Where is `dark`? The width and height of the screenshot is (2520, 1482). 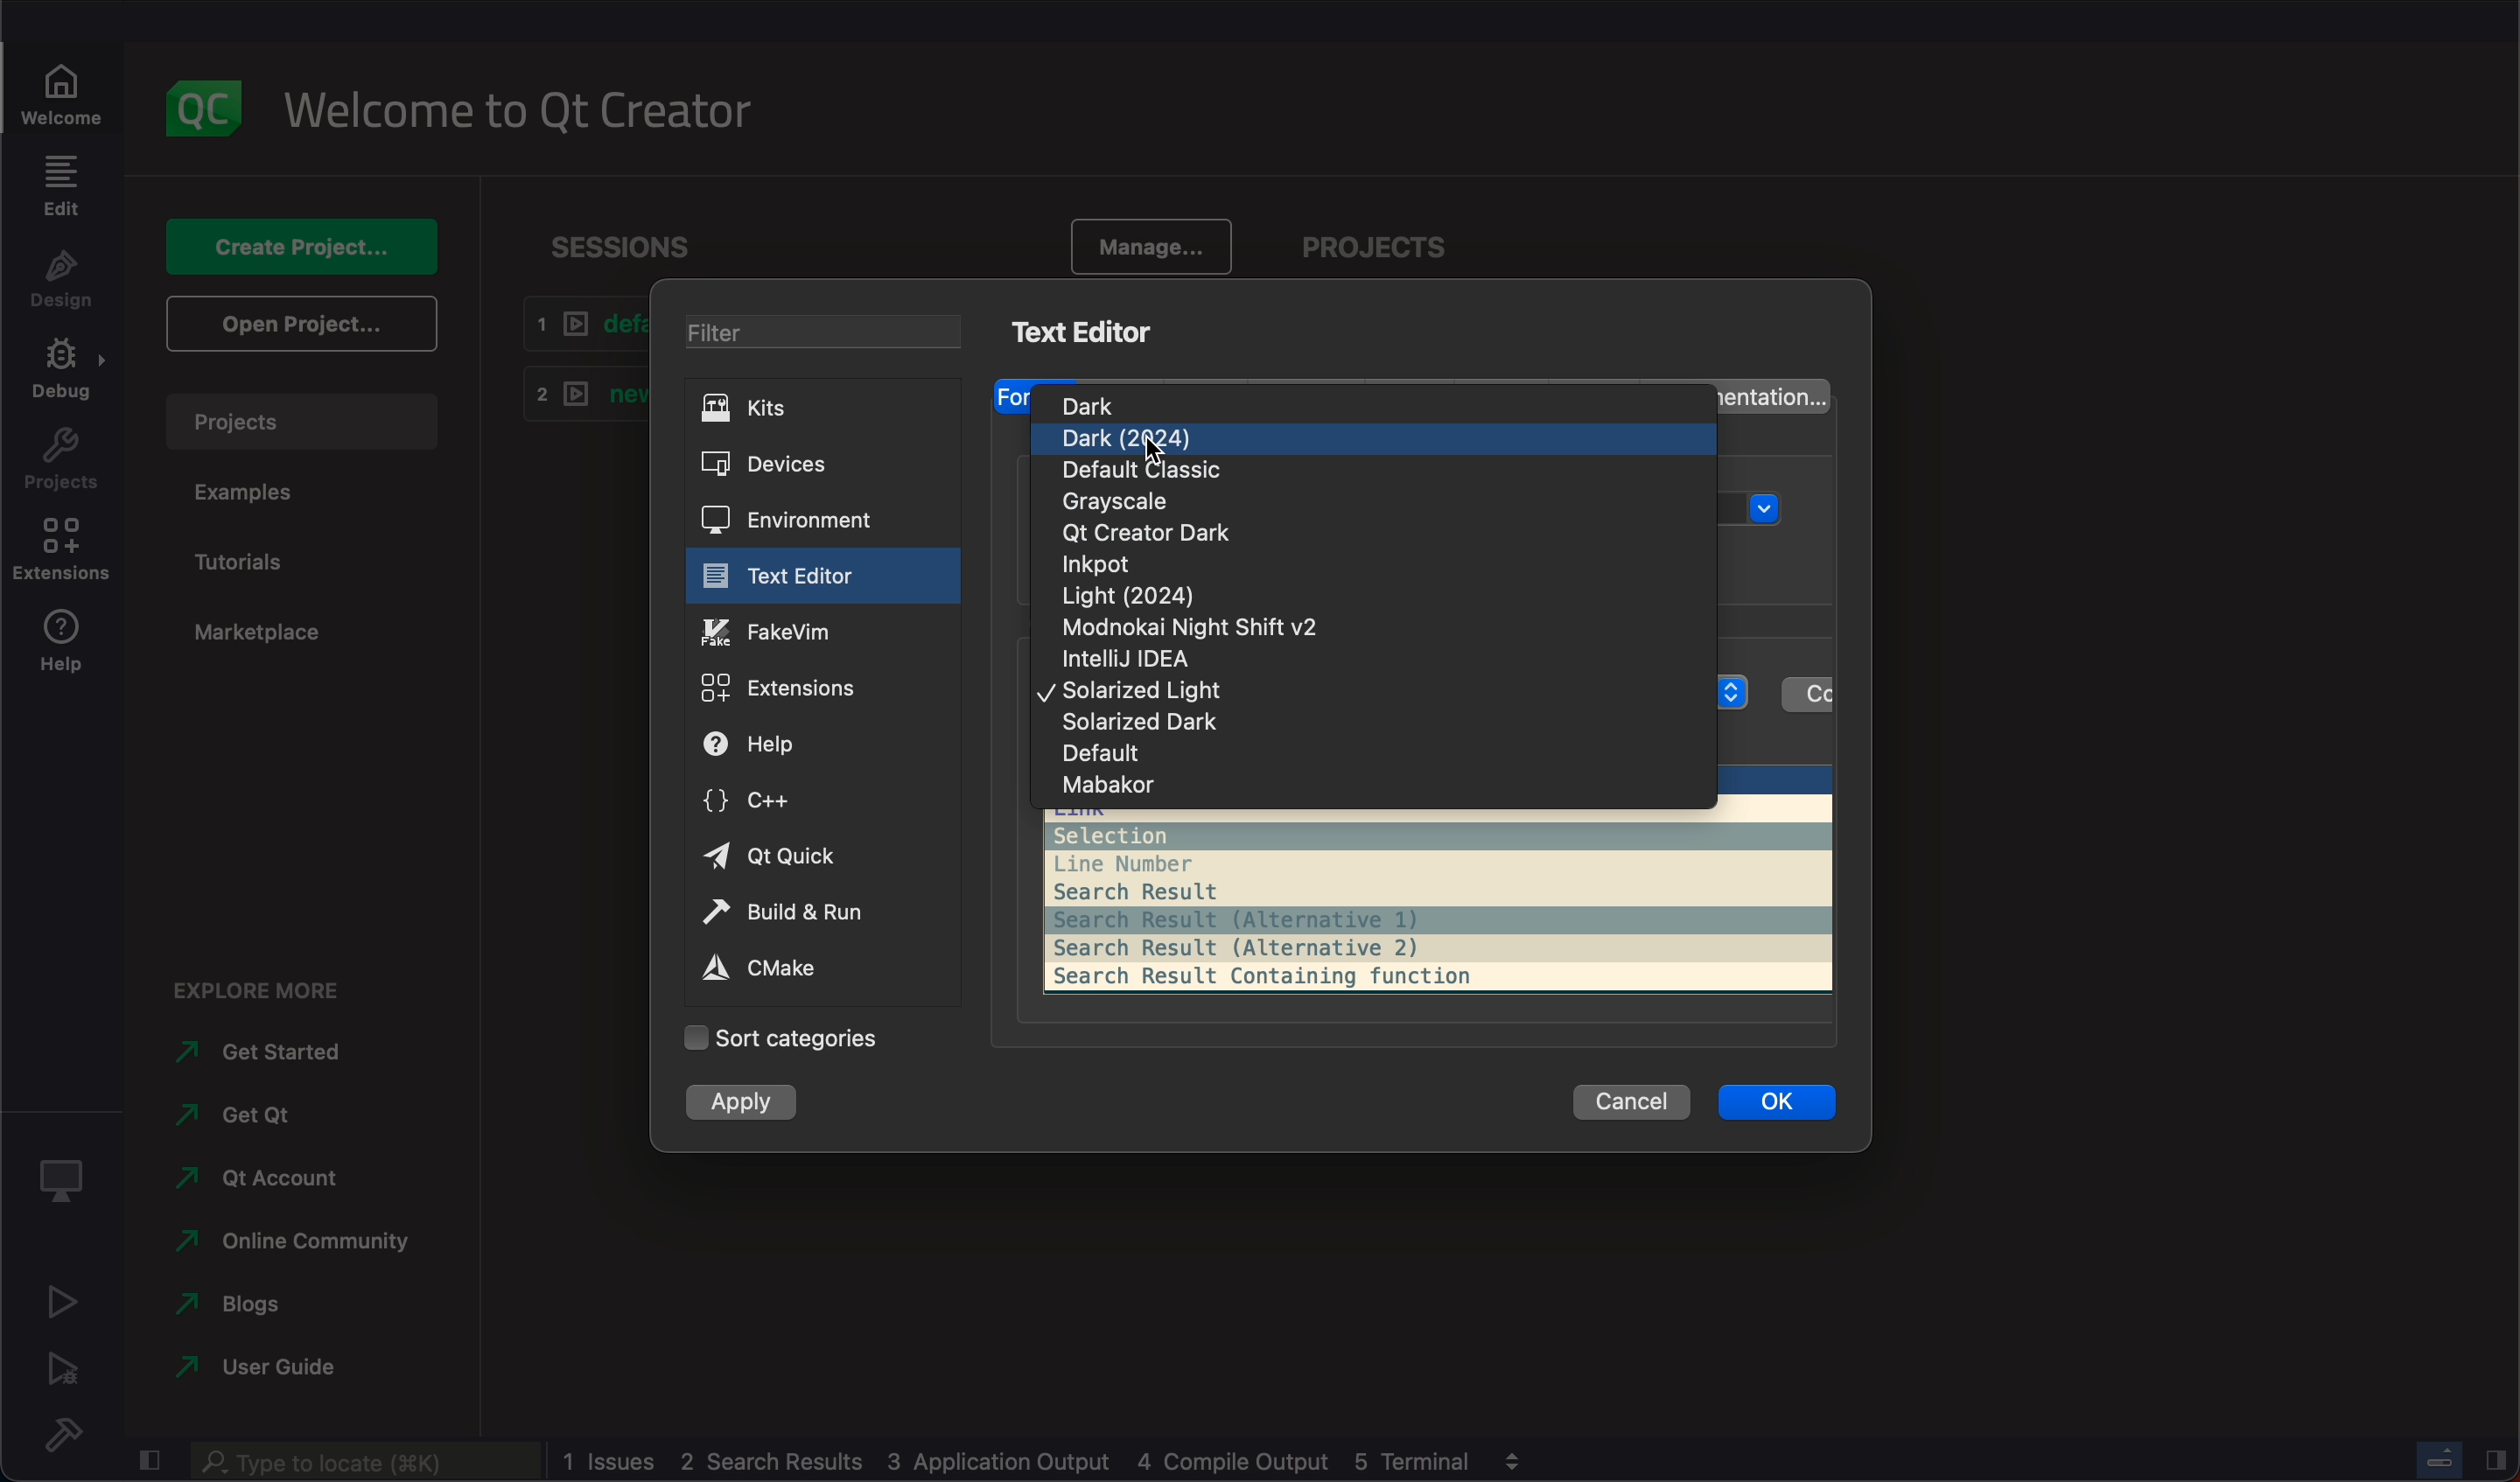 dark is located at coordinates (1188, 404).